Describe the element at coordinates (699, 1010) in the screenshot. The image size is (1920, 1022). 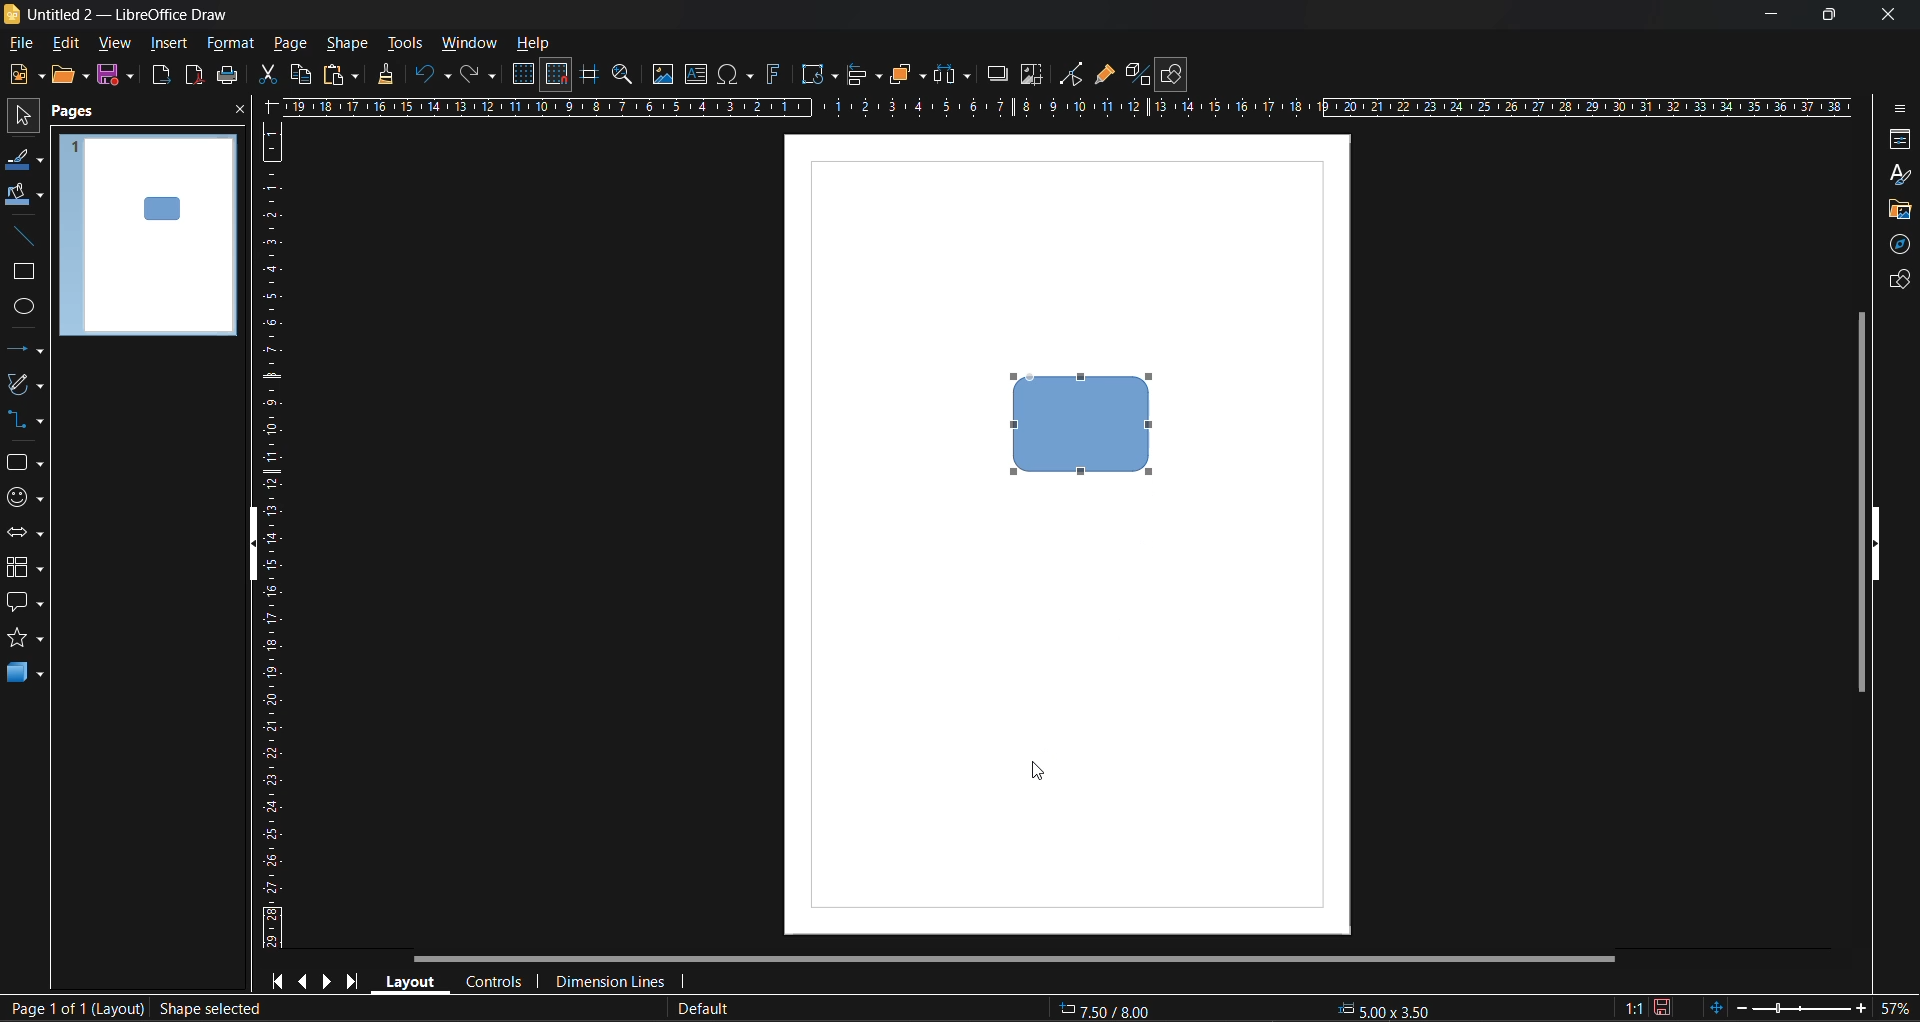
I see `slide master name` at that location.